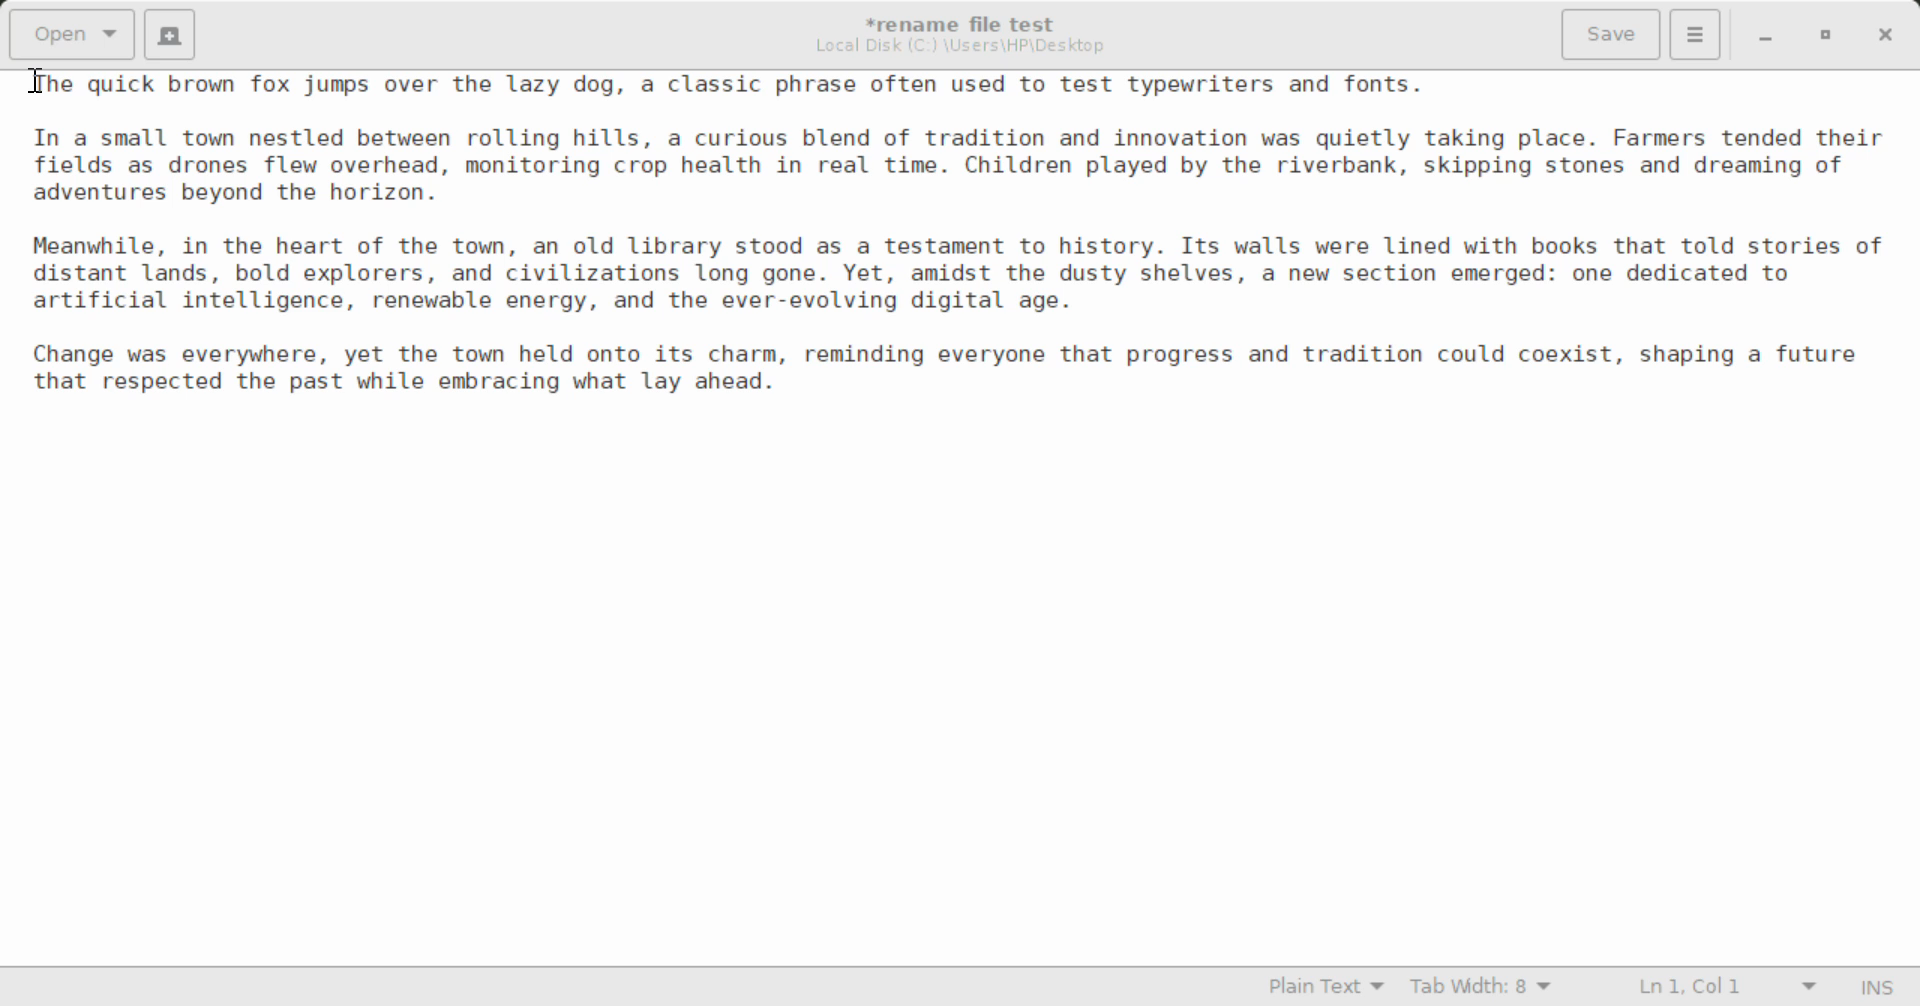 The width and height of the screenshot is (1920, 1006). Describe the element at coordinates (1720, 985) in the screenshot. I see `Line & Character Count` at that location.